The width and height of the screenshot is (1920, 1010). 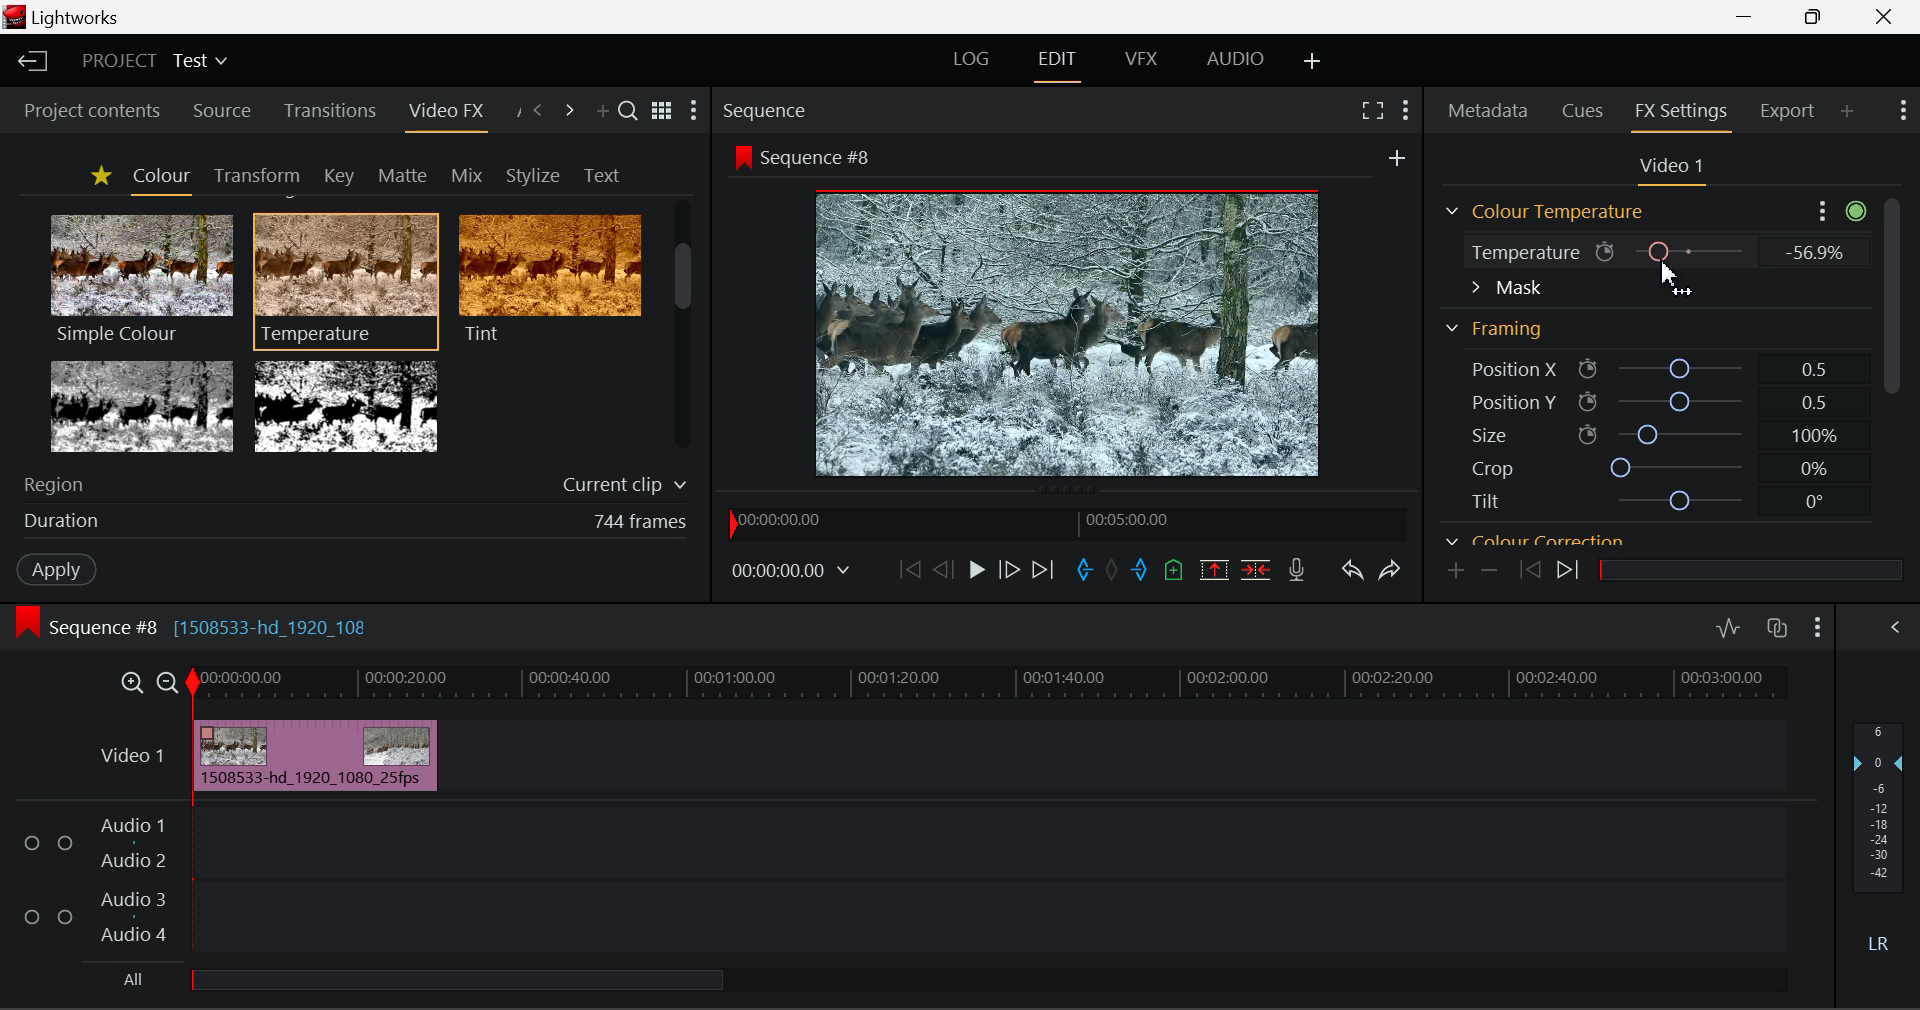 What do you see at coordinates (1174, 572) in the screenshot?
I see `Mark Cue` at bounding box center [1174, 572].